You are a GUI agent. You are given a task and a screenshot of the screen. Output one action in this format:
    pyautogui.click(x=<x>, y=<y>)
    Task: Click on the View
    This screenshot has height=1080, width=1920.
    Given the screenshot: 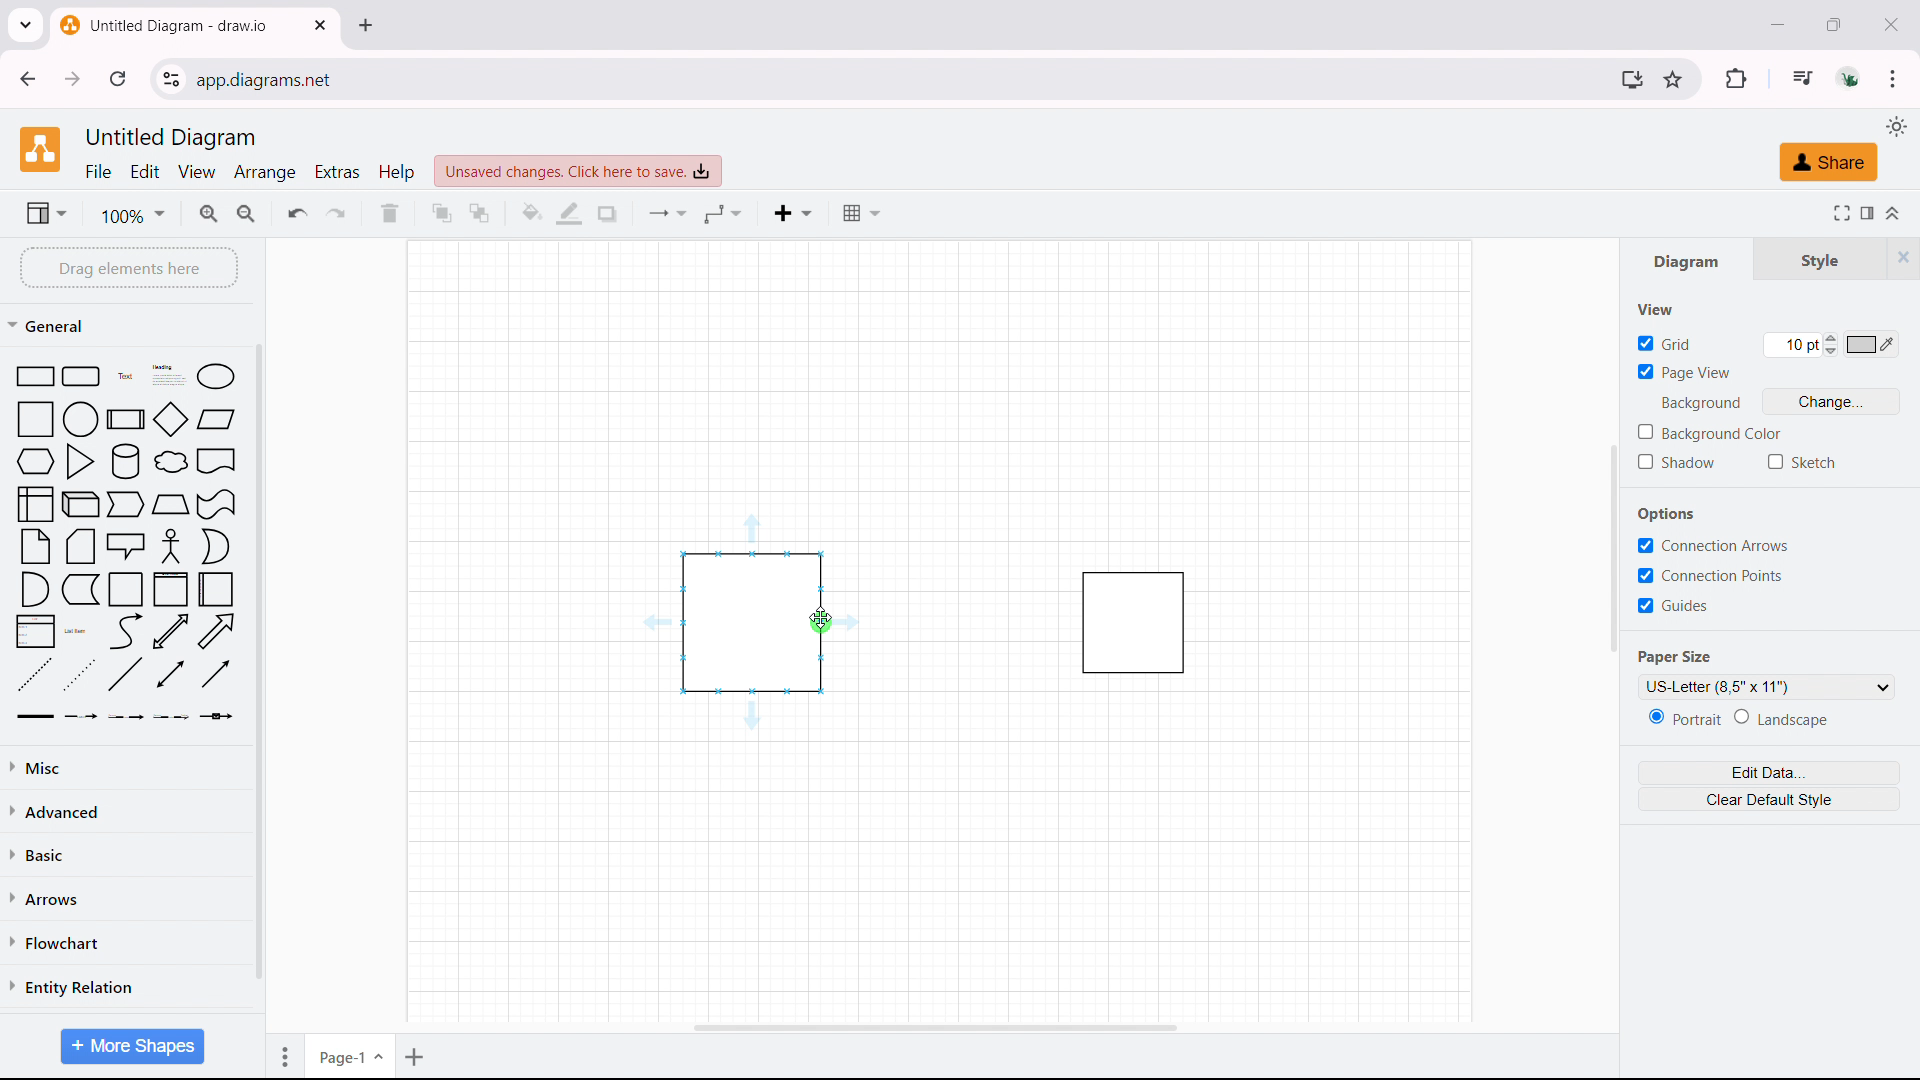 What is the action you would take?
    pyautogui.click(x=1647, y=308)
    